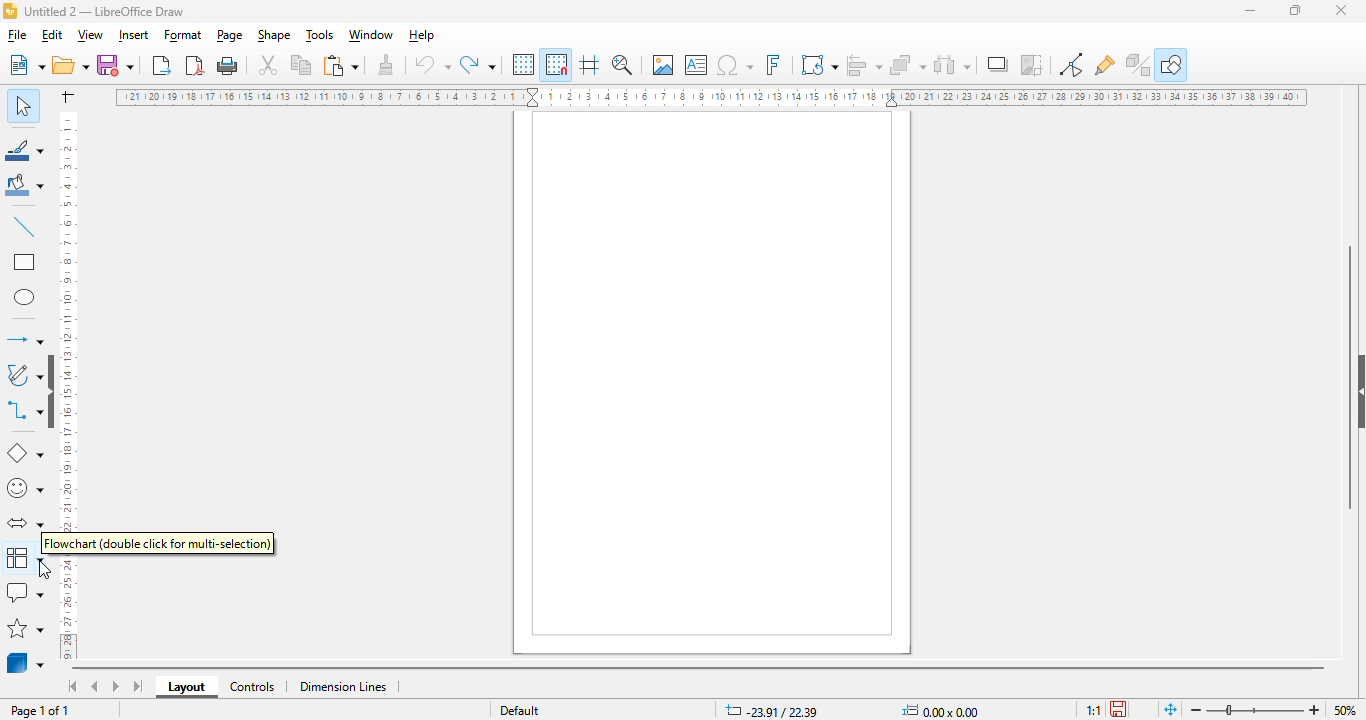 The image size is (1366, 720). I want to click on crop image, so click(1033, 66).